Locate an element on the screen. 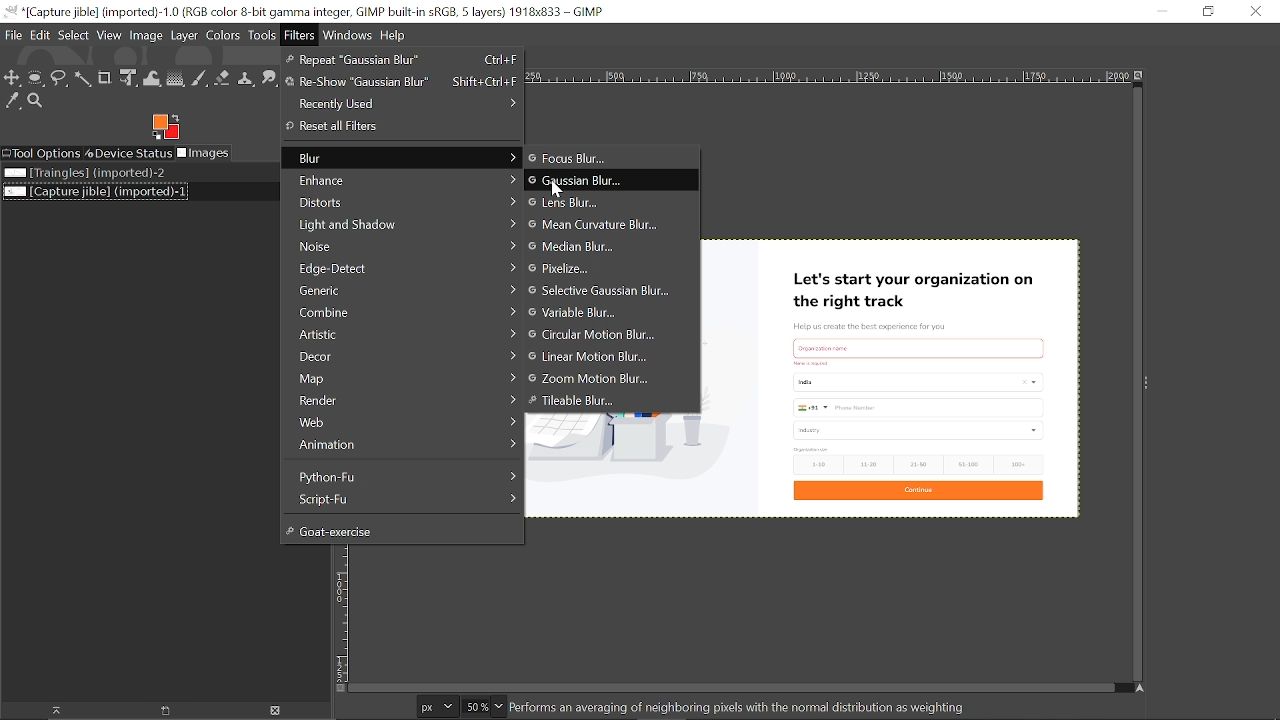 The width and height of the screenshot is (1280, 720). Free select tool is located at coordinates (60, 79).